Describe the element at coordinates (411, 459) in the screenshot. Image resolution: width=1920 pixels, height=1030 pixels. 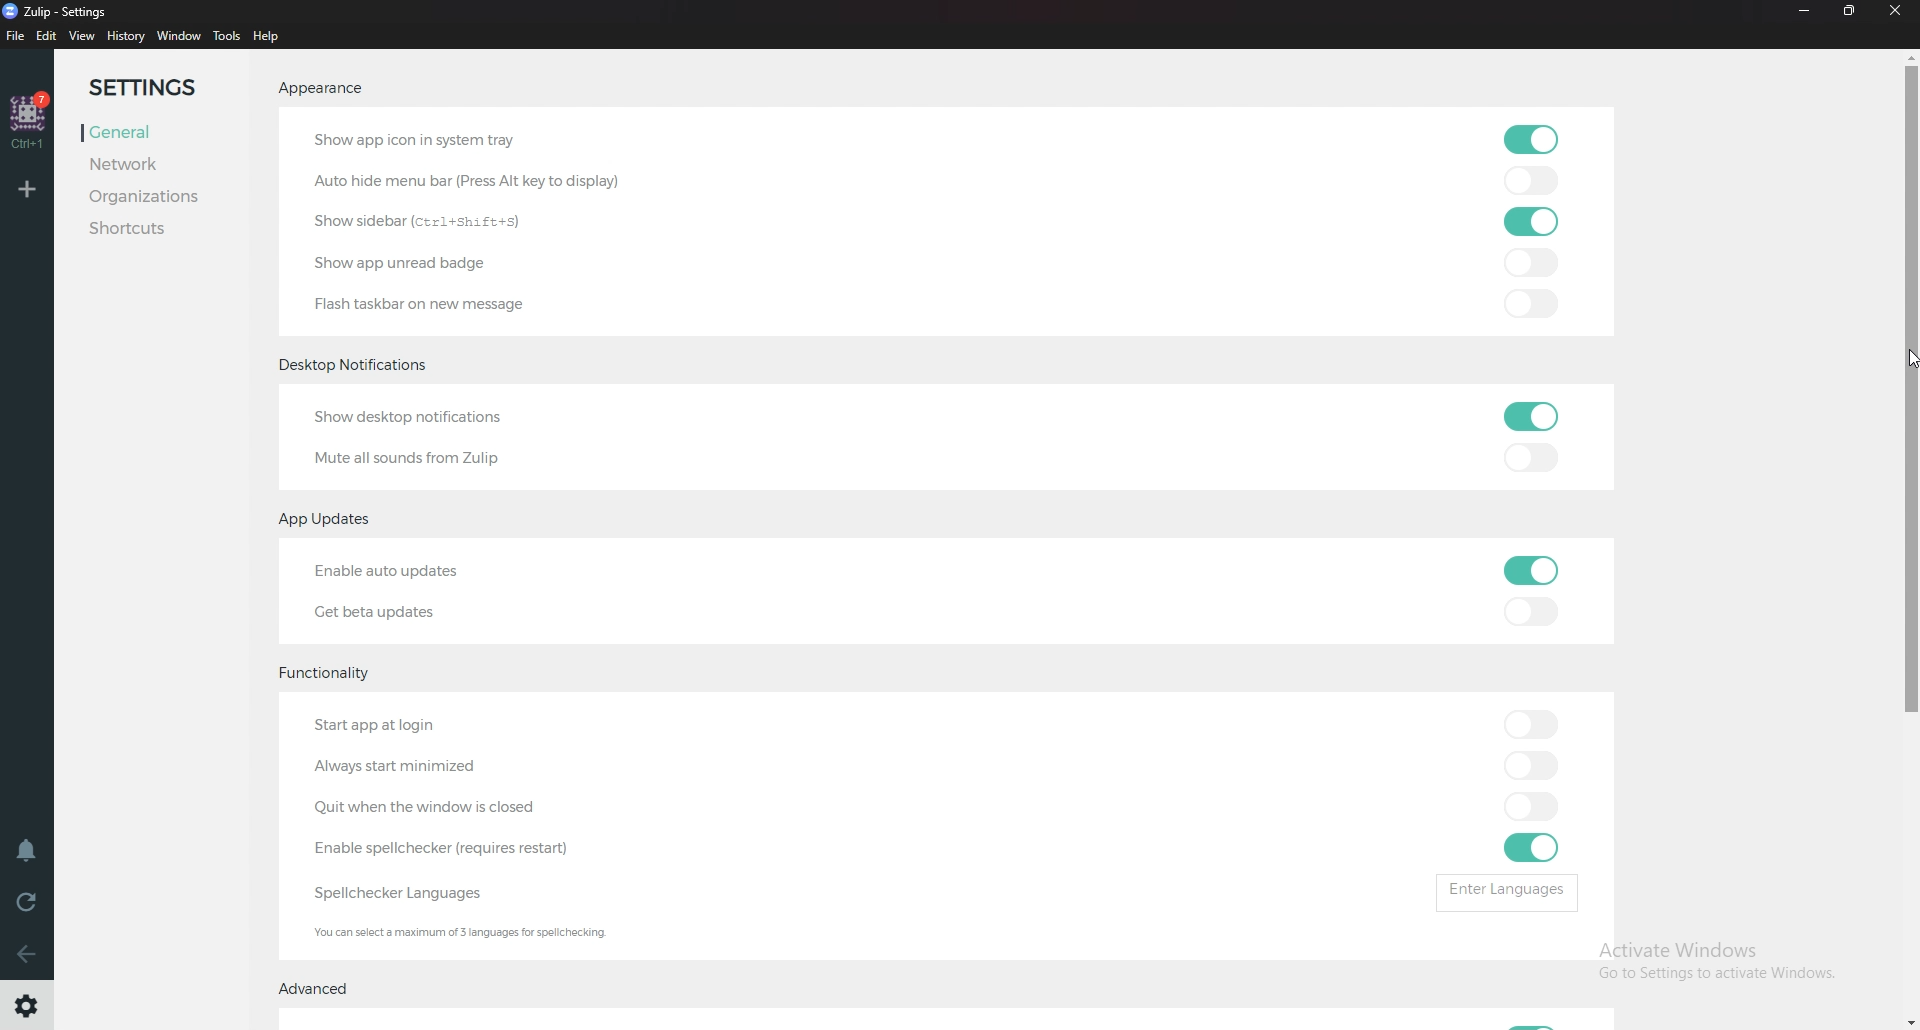
I see `Mute all sounds from Zulip` at that location.